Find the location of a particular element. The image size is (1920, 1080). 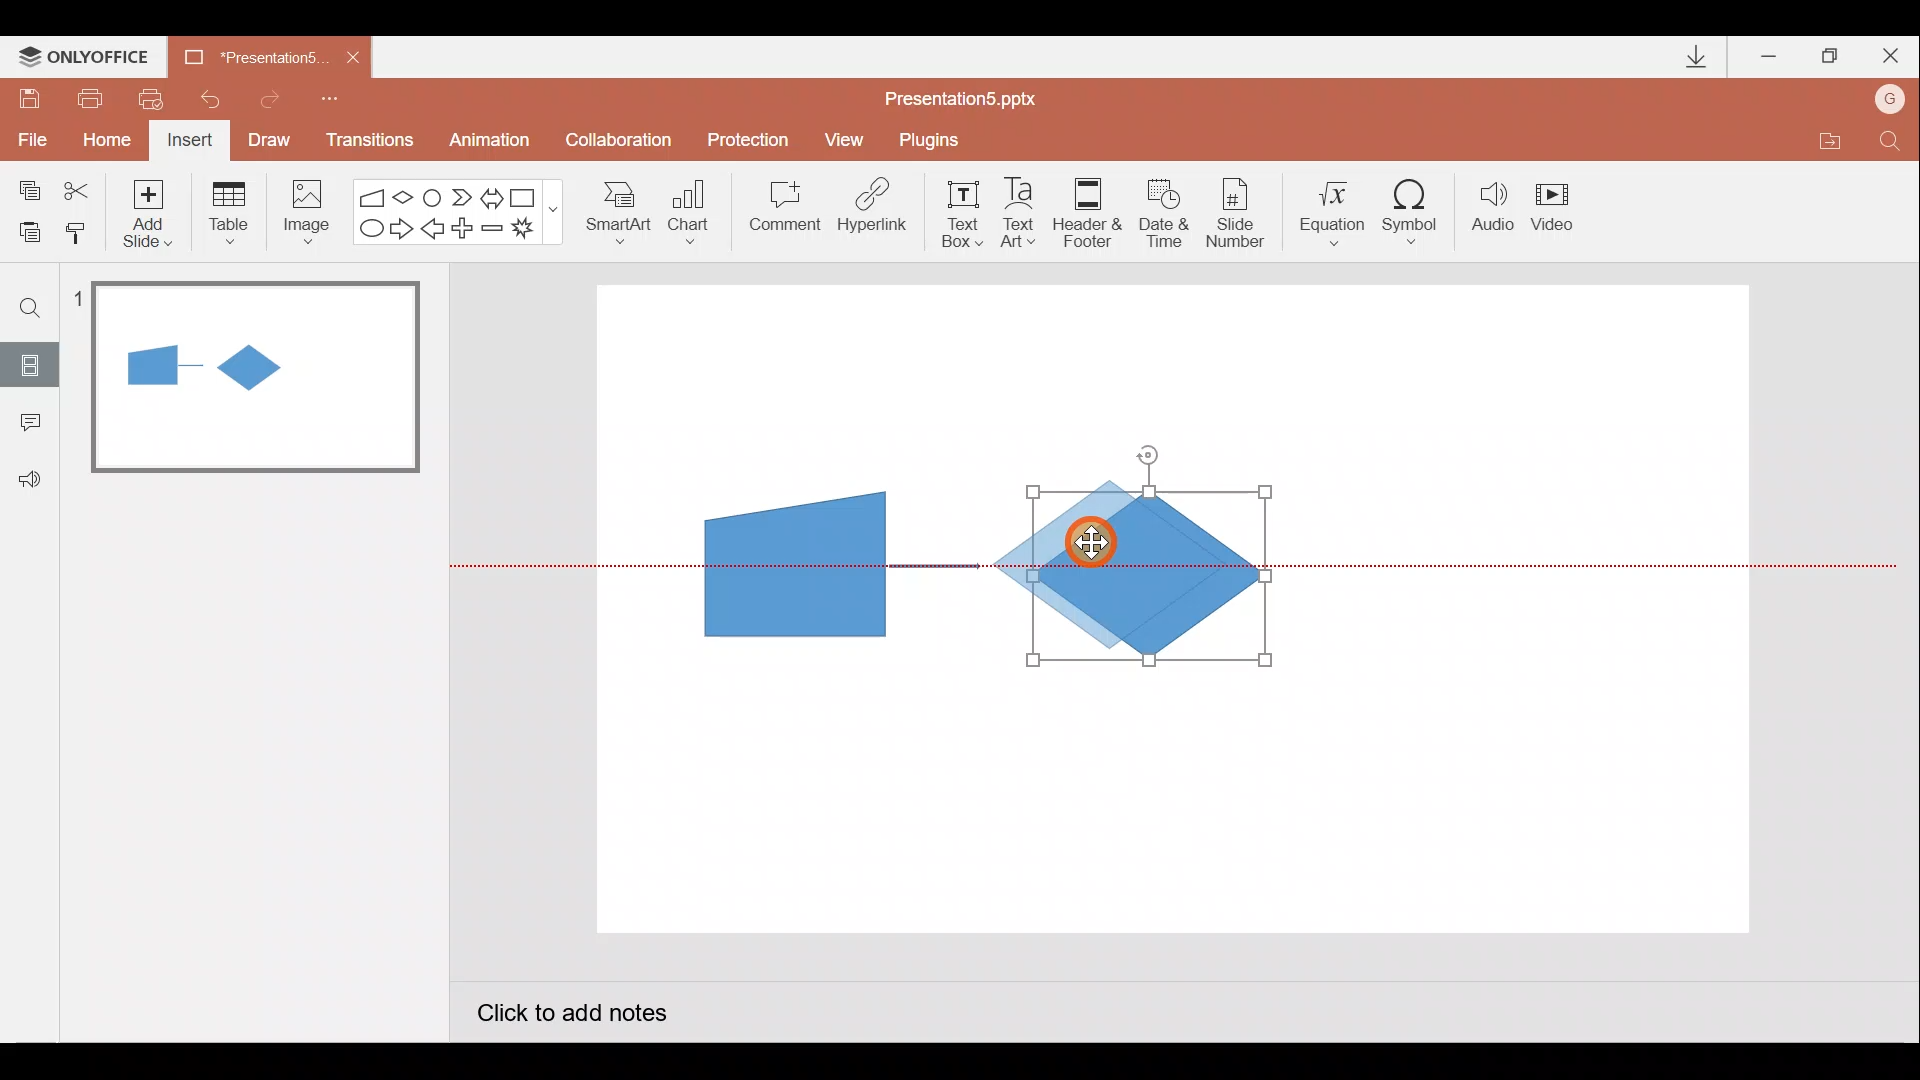

Table is located at coordinates (227, 211).